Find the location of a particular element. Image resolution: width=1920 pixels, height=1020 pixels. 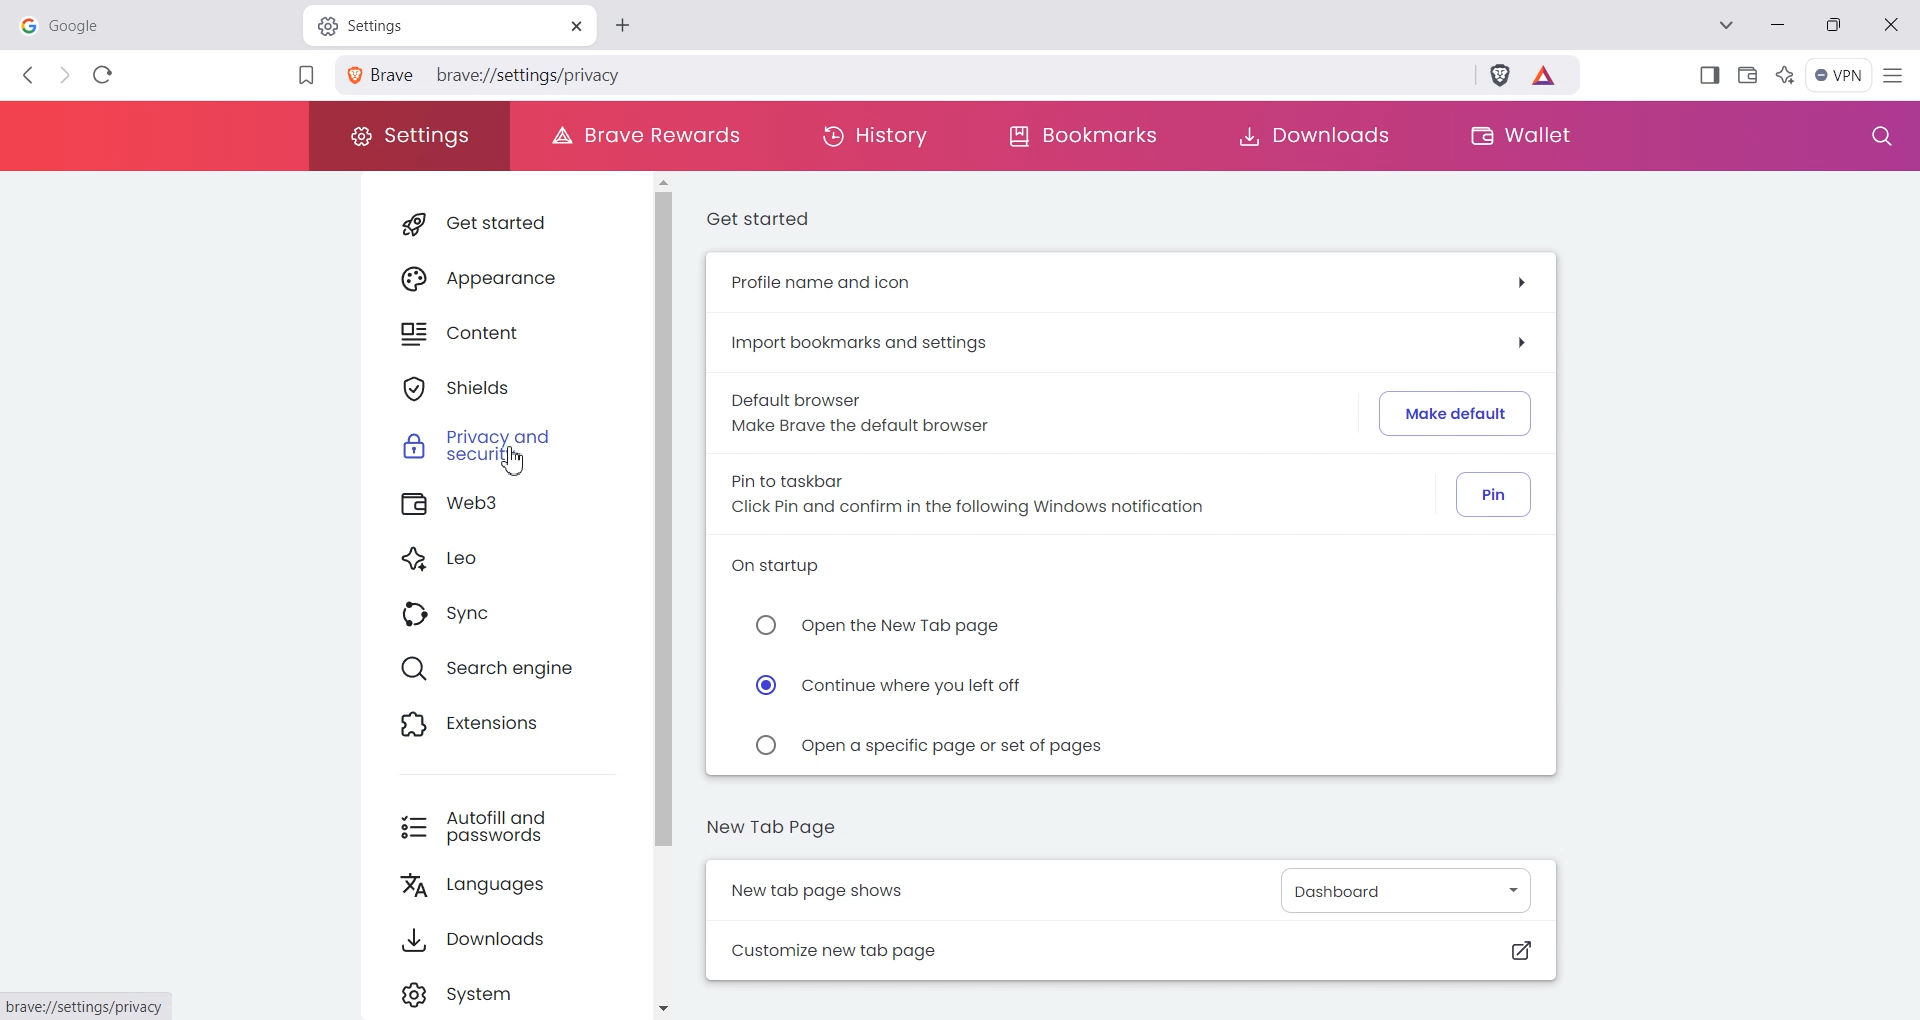

Default browser
Make Brave the default browser is located at coordinates (860, 412).